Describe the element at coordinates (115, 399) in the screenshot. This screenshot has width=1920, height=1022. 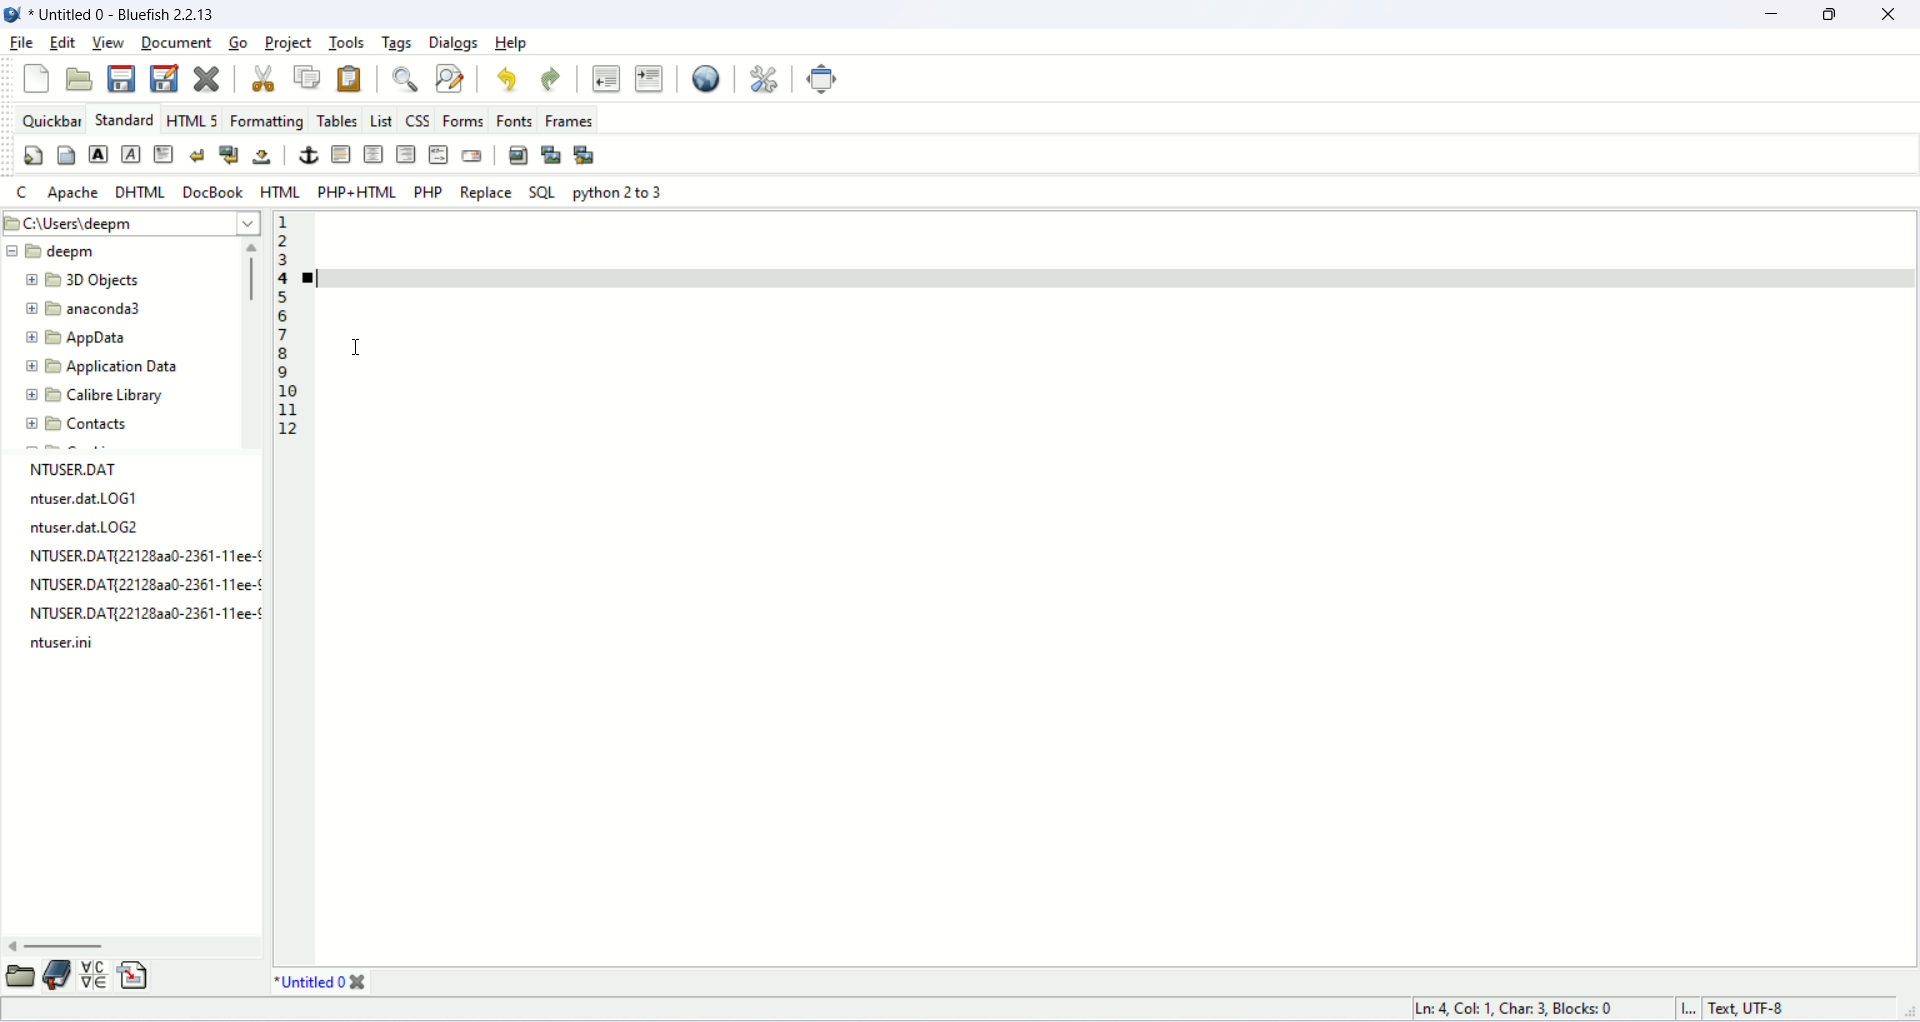
I see `folder name` at that location.